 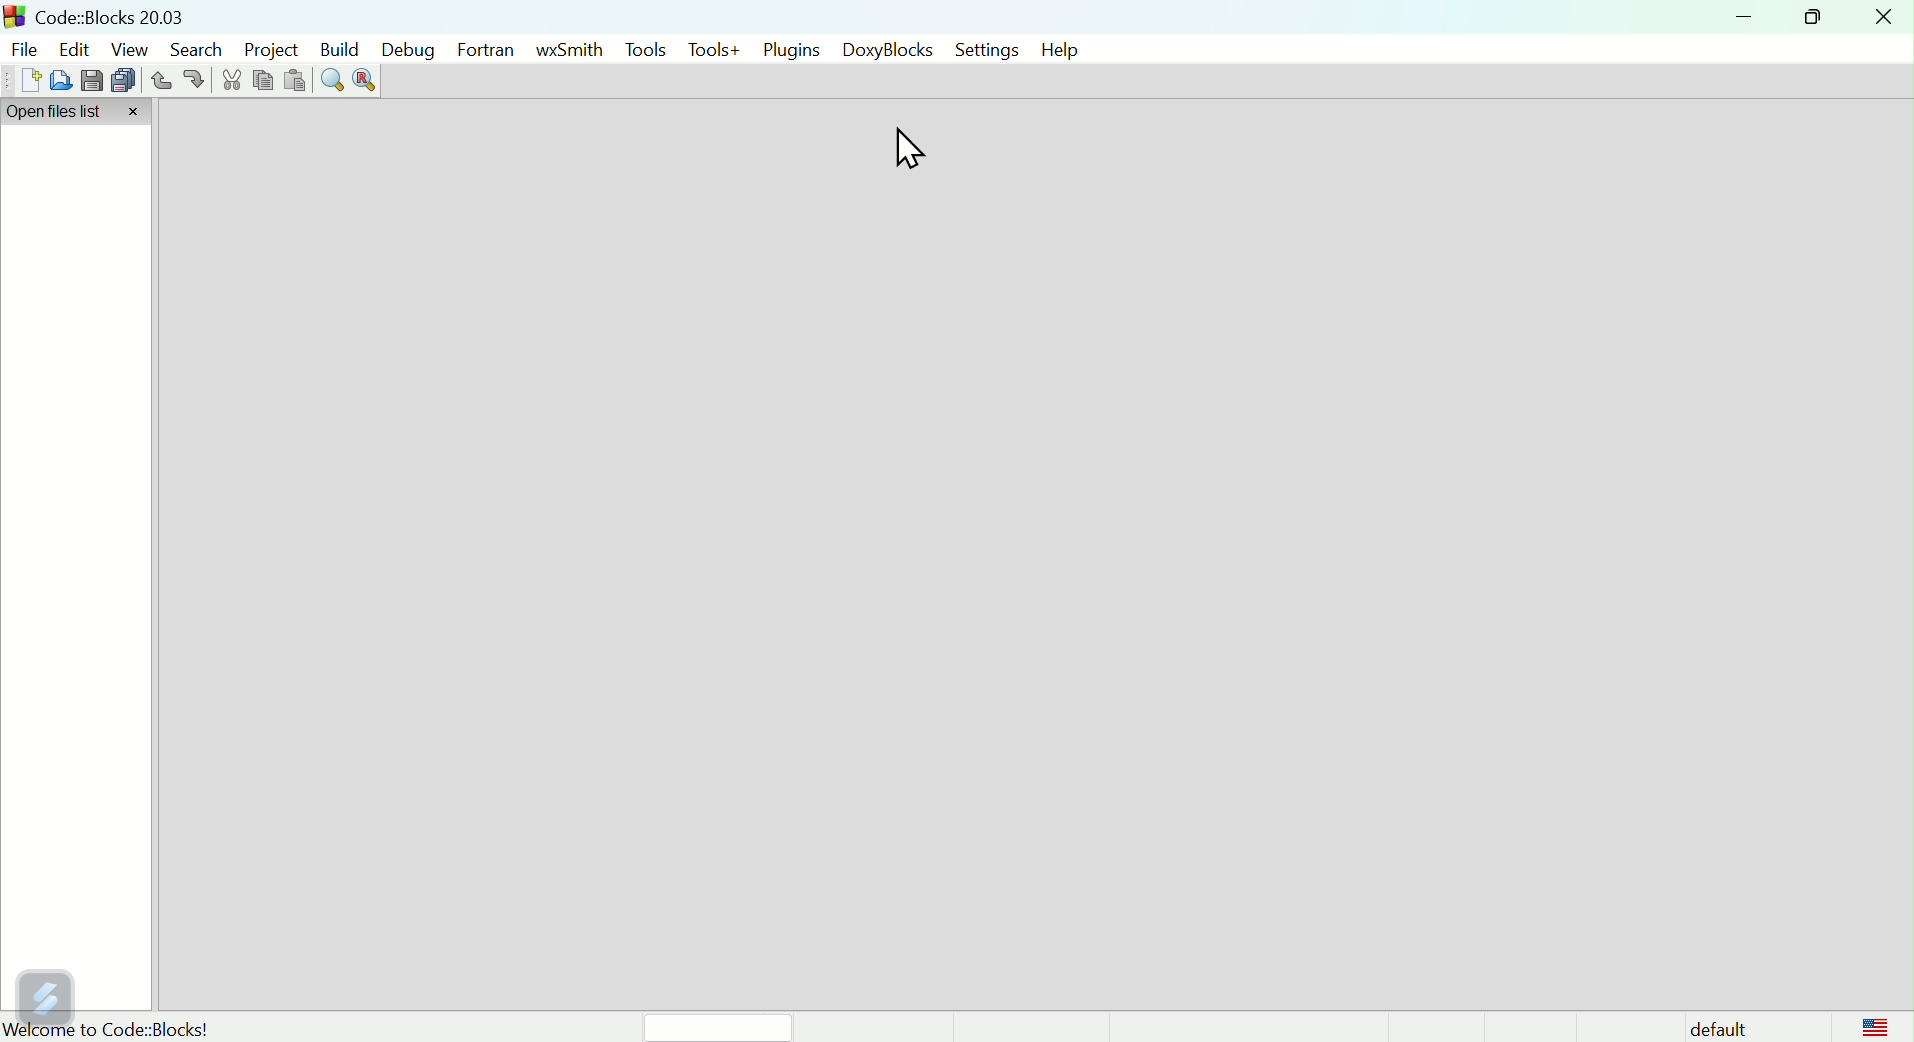 I want to click on Close, so click(x=1885, y=22).